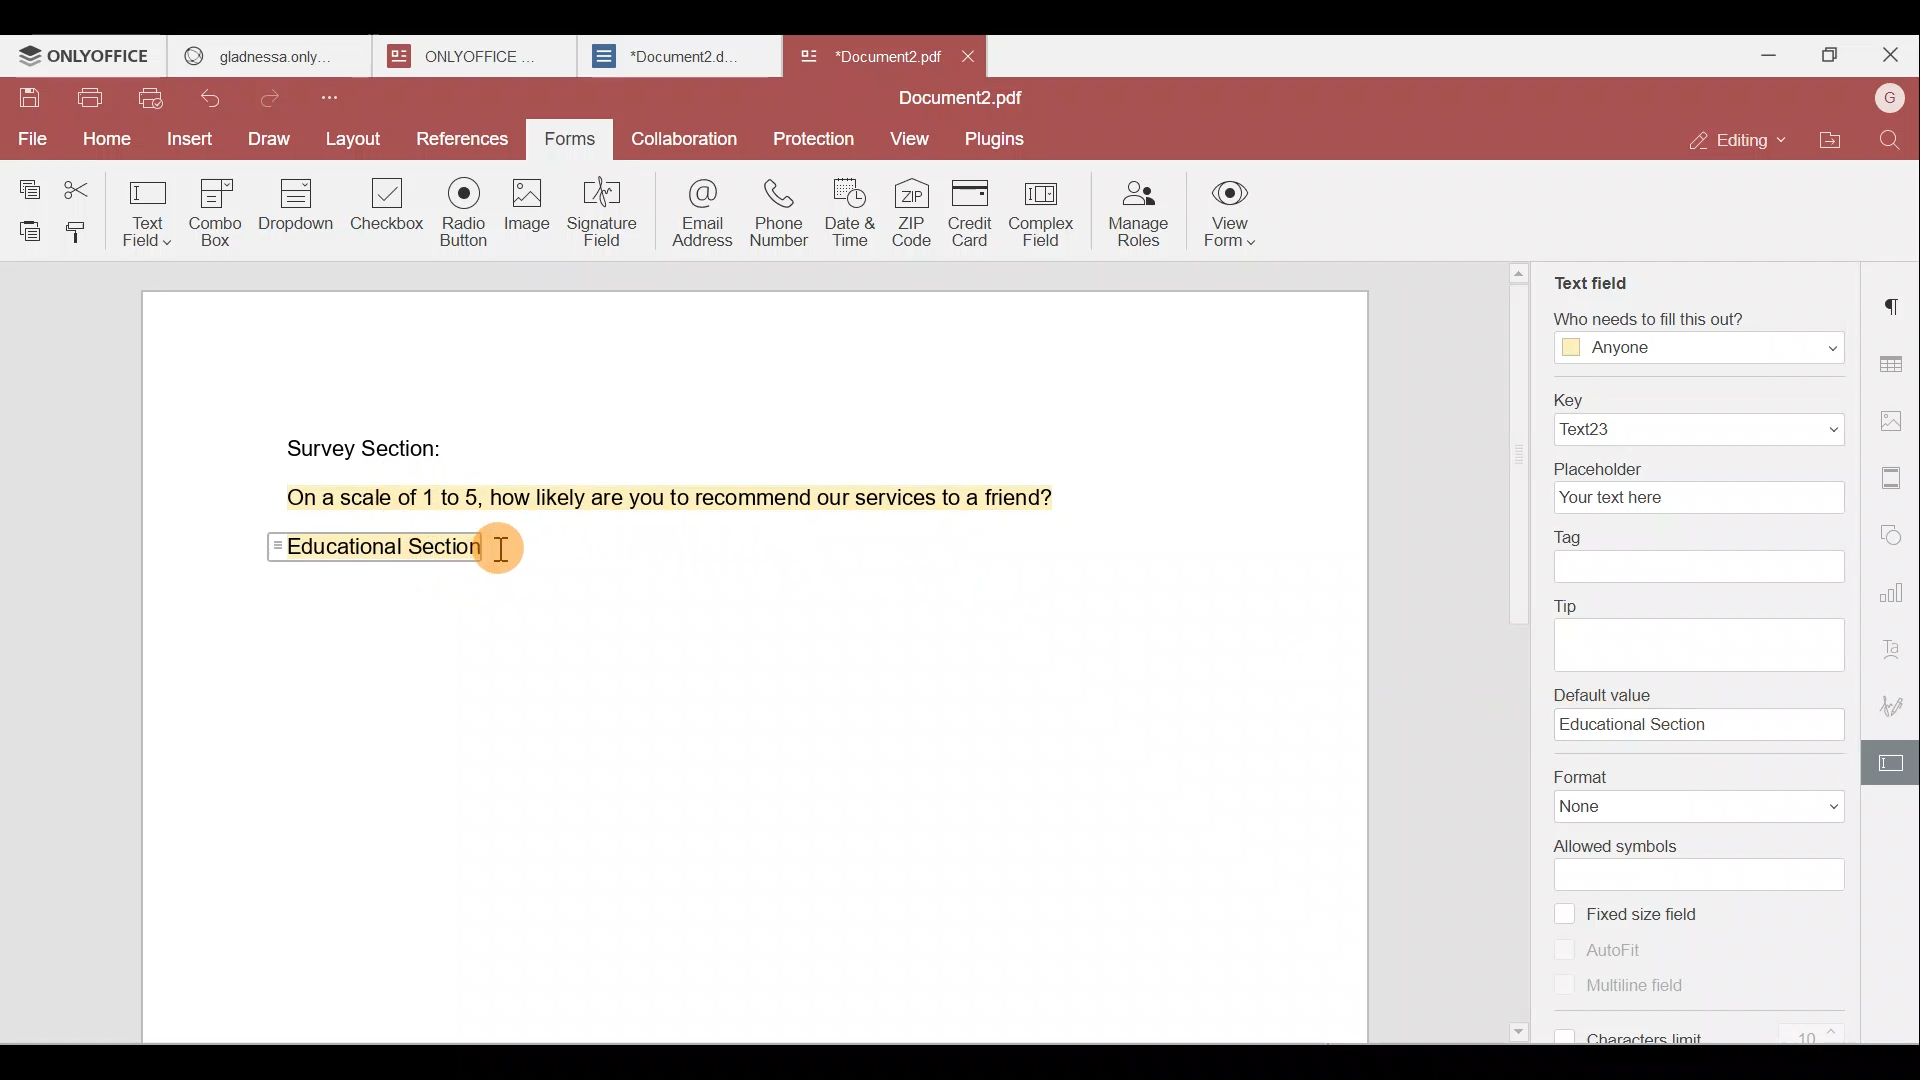  Describe the element at coordinates (682, 137) in the screenshot. I see `Collaboration` at that location.